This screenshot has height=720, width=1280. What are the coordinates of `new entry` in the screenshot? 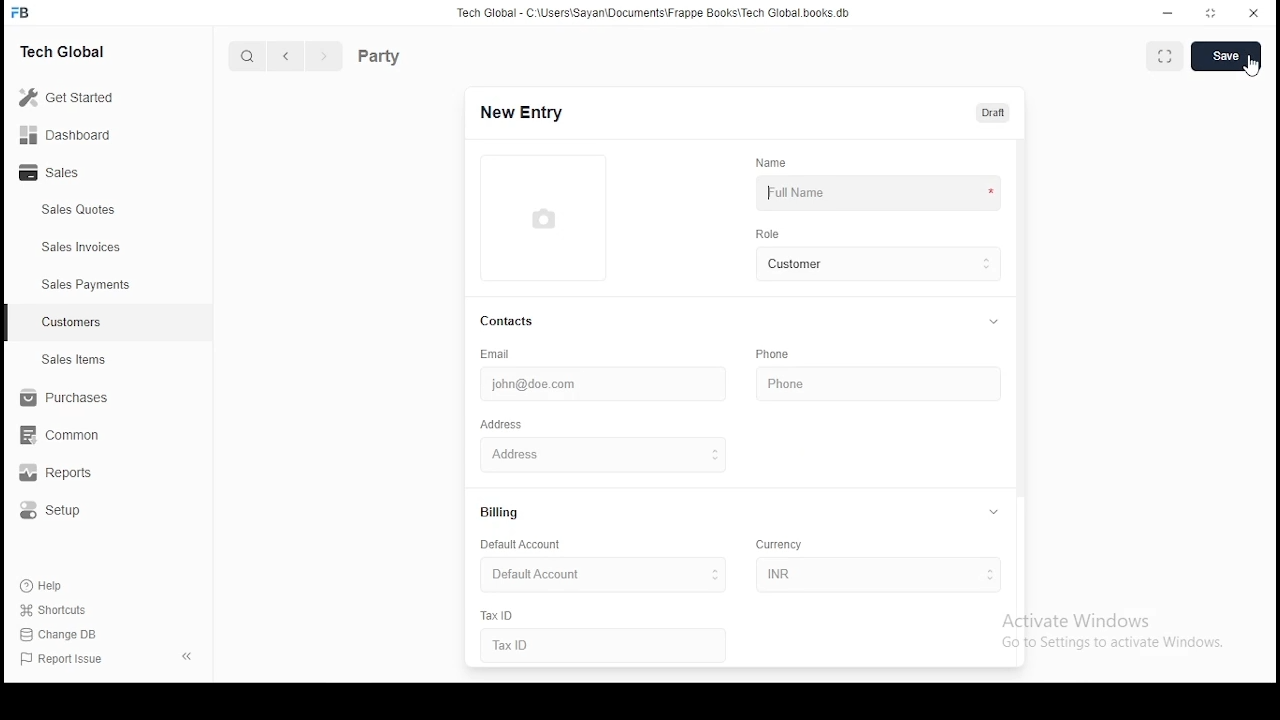 It's located at (525, 112).